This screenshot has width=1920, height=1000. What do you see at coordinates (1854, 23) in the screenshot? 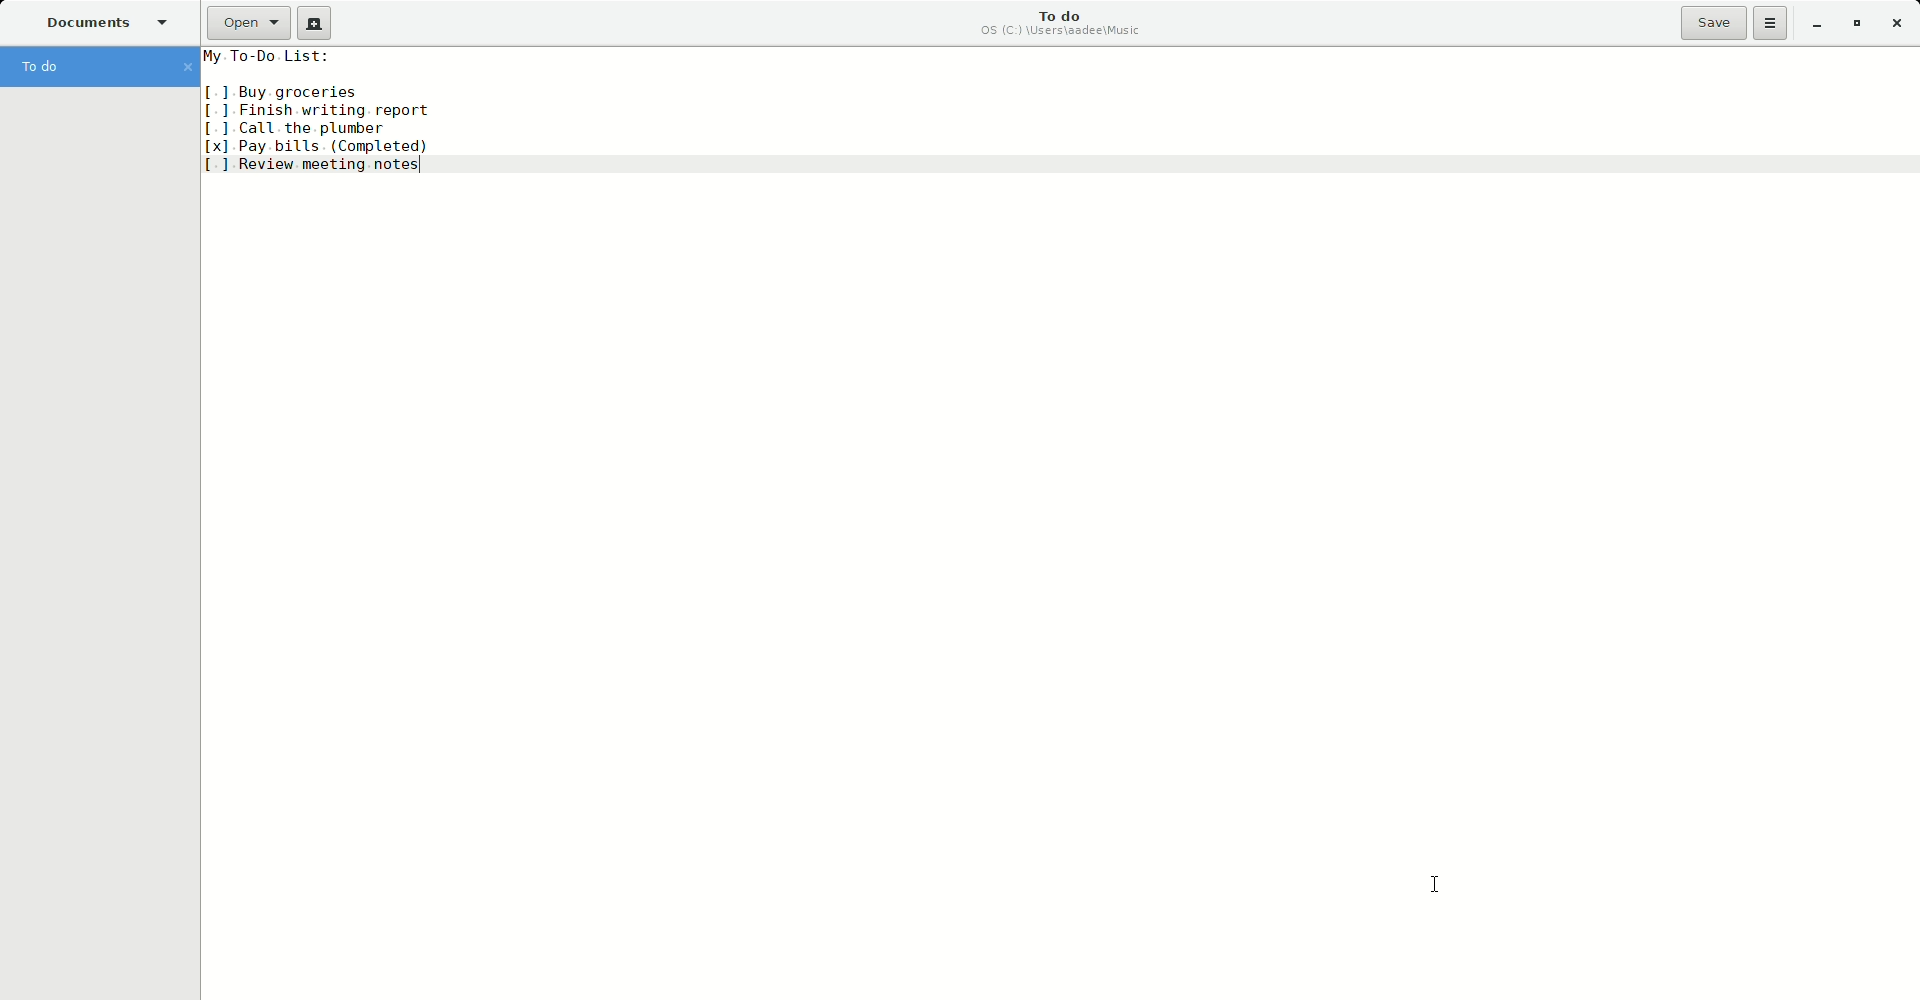
I see `Restore` at bounding box center [1854, 23].